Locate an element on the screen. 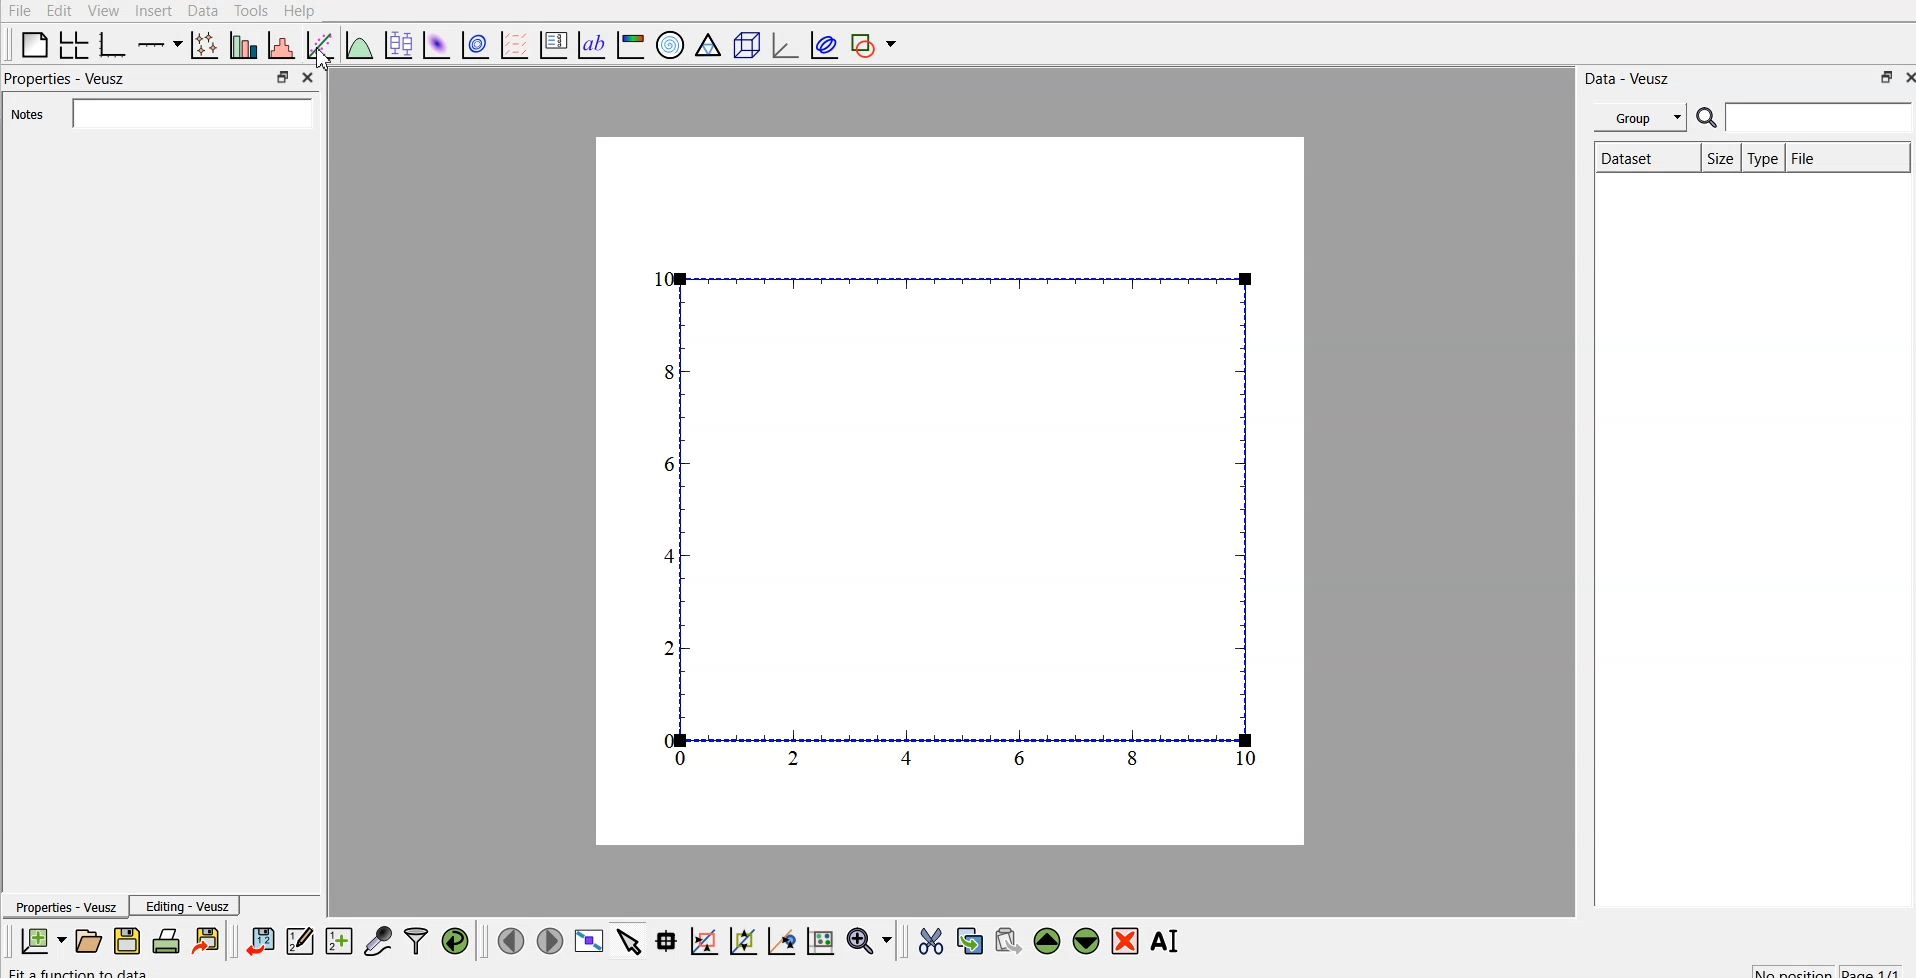  capture remote data is located at coordinates (380, 942).